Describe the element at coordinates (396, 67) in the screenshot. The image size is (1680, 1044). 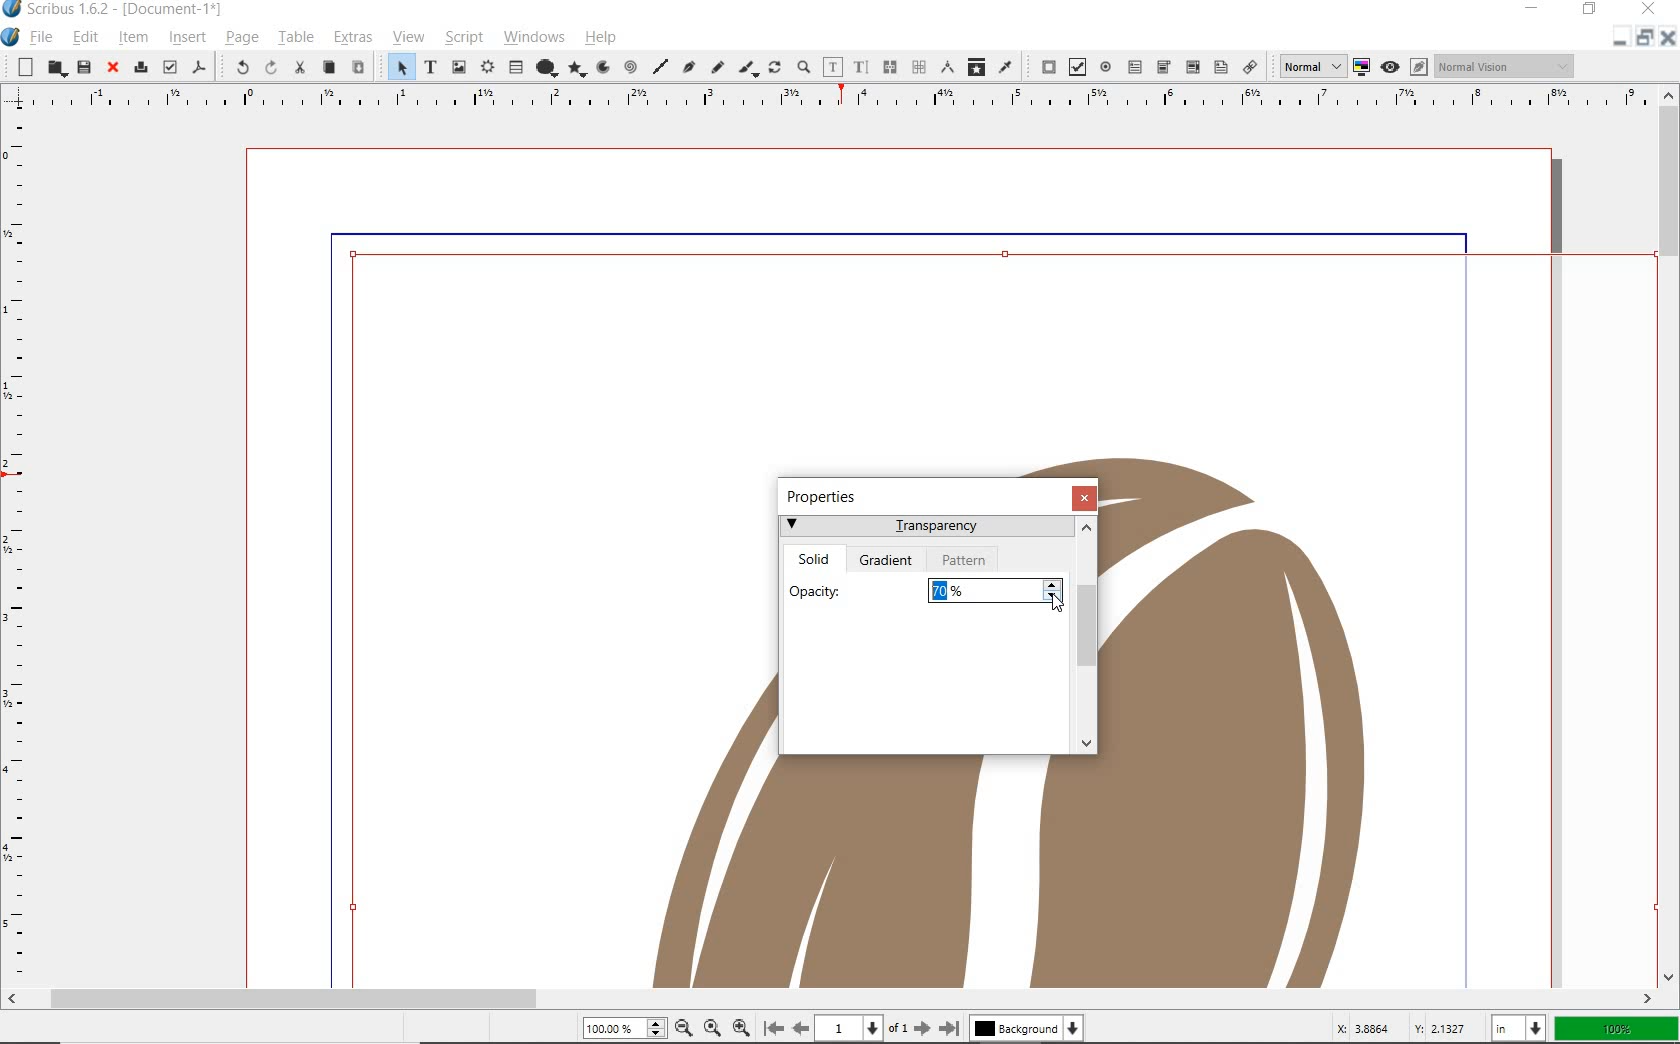
I see `select item` at that location.